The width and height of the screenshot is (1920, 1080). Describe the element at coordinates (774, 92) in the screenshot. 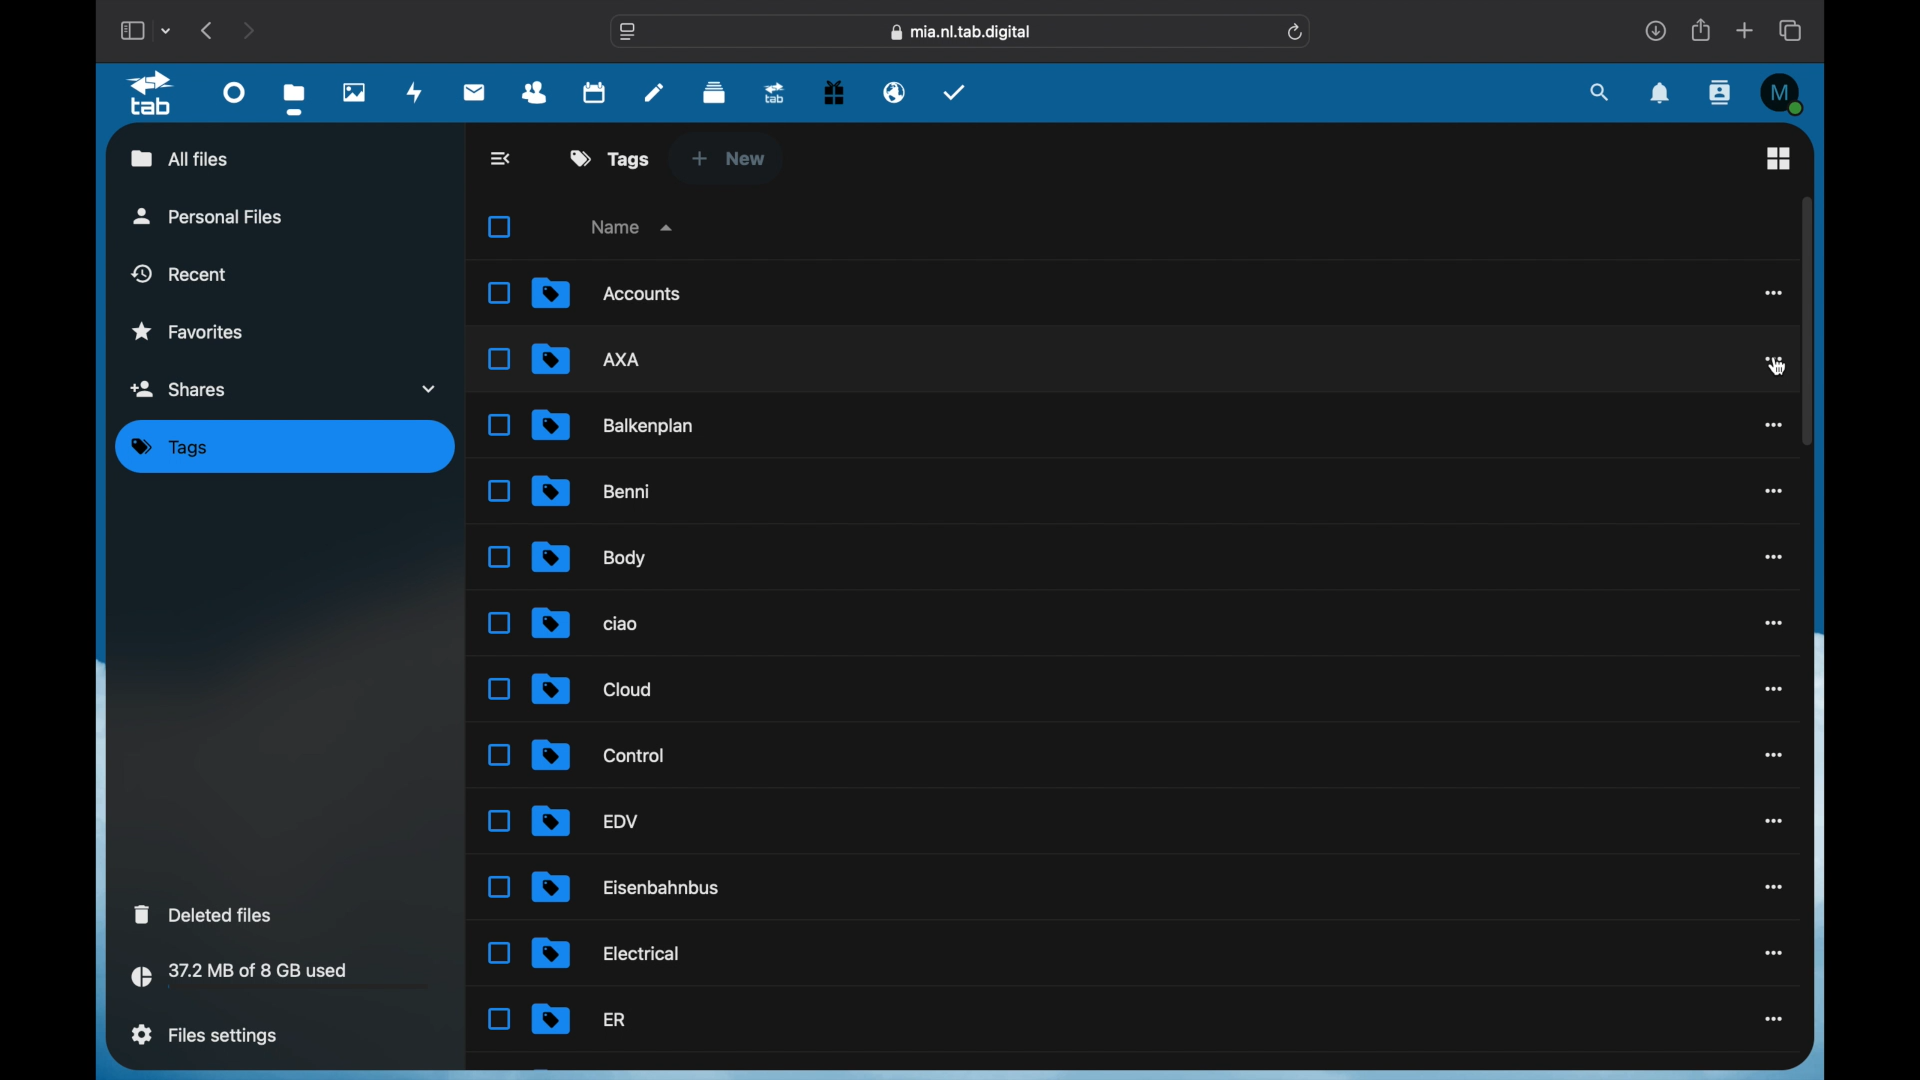

I see `upgrade` at that location.